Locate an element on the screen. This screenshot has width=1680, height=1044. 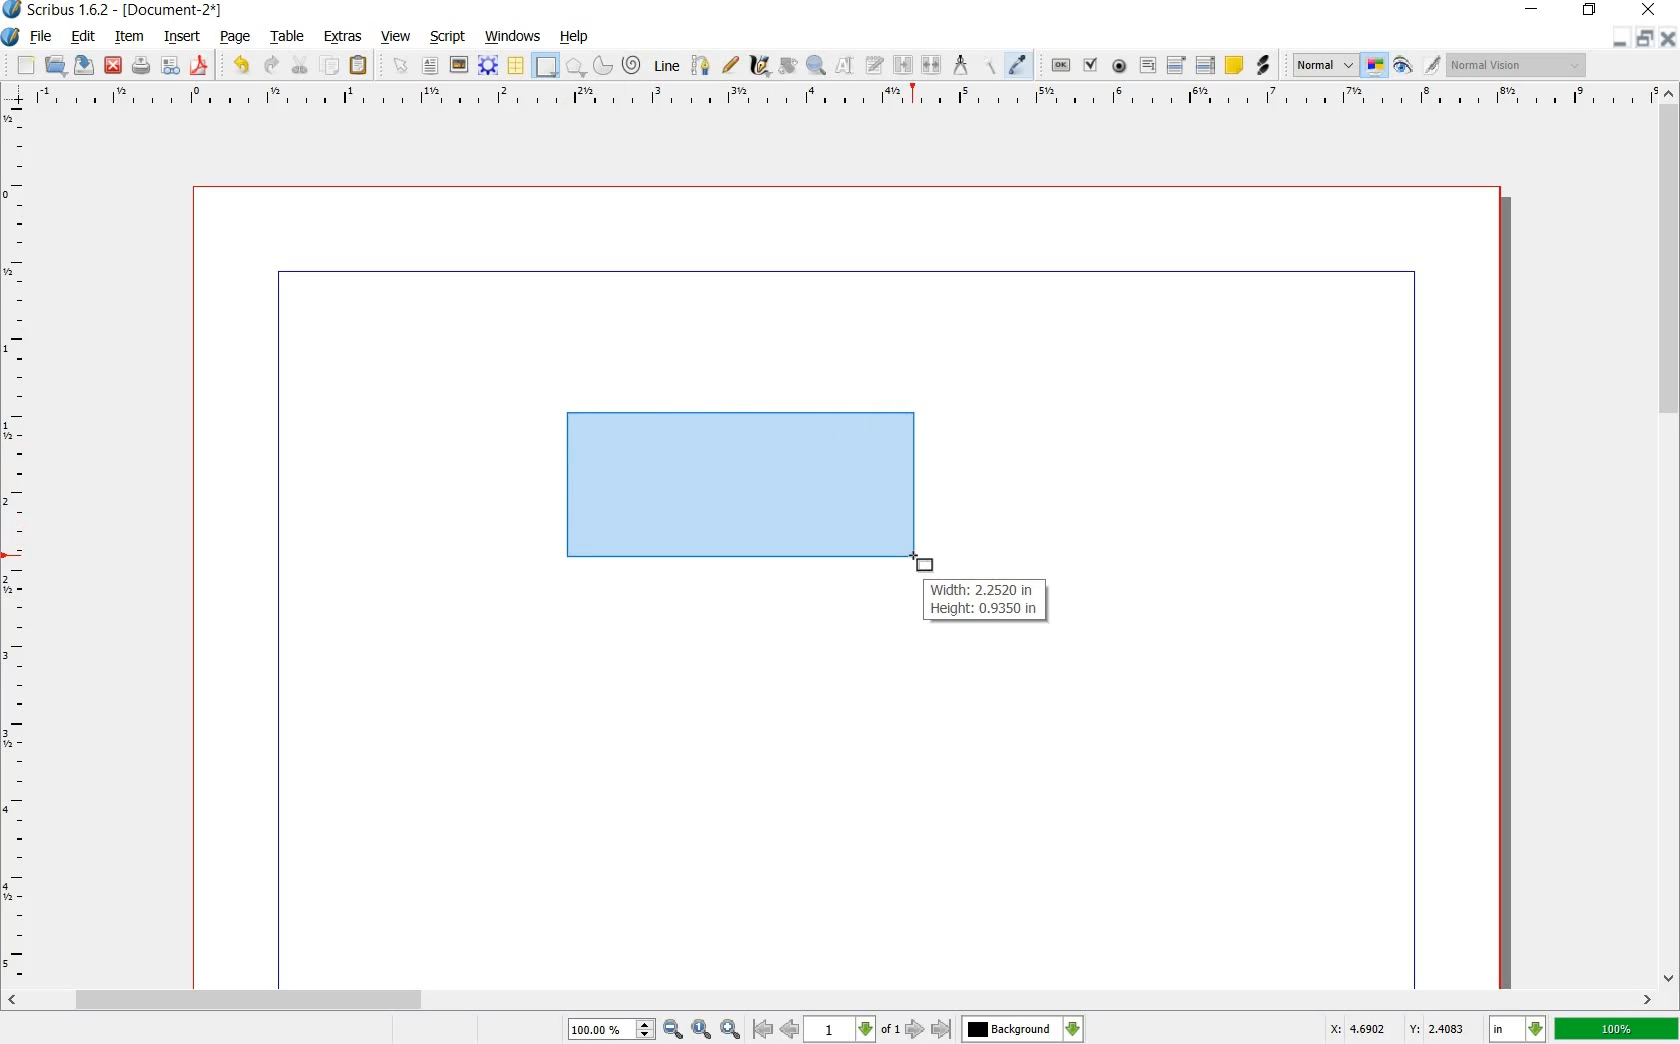
COPY is located at coordinates (332, 66).